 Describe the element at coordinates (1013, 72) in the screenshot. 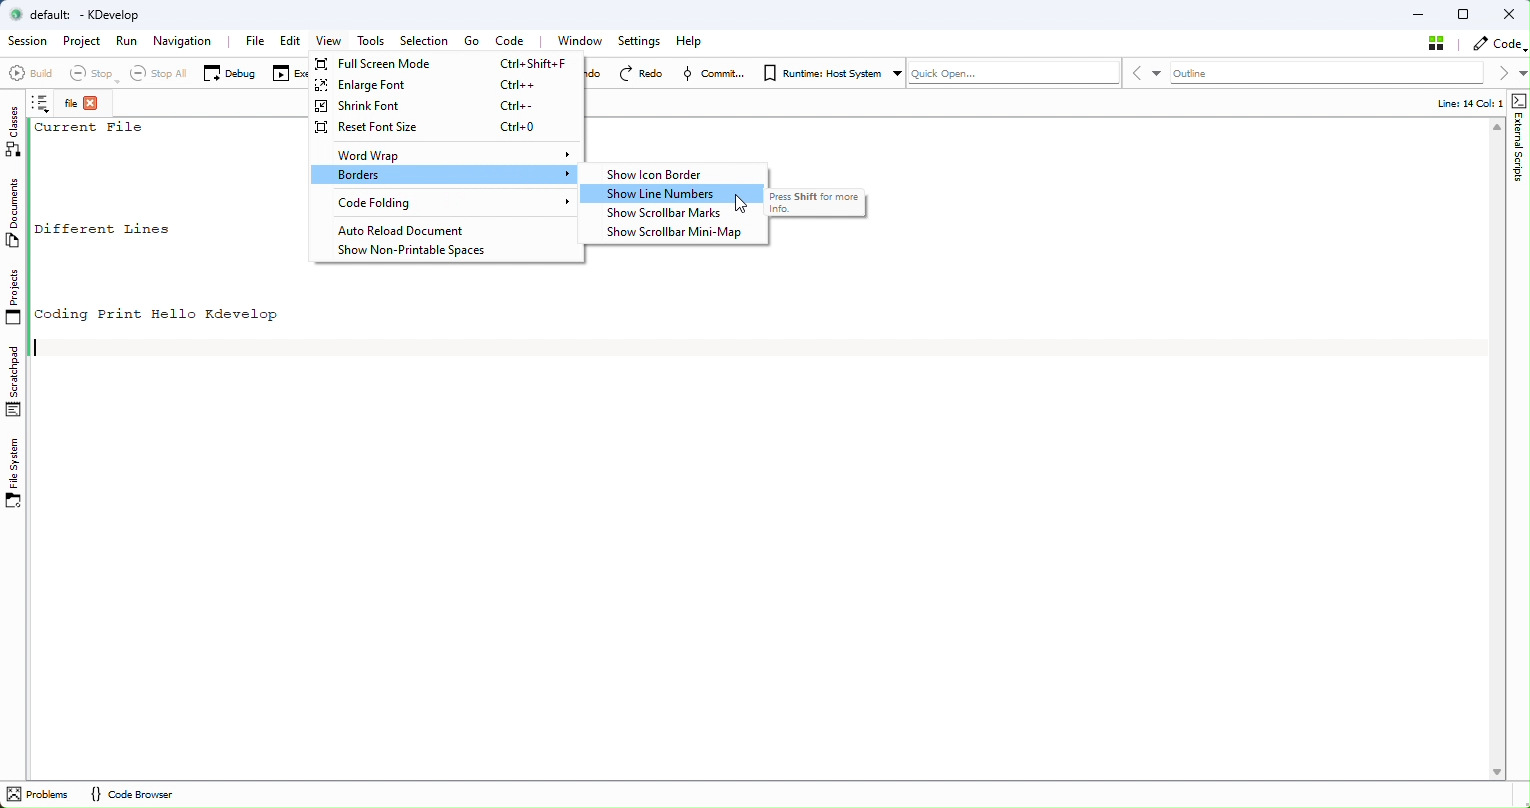

I see `Quick Open` at that location.